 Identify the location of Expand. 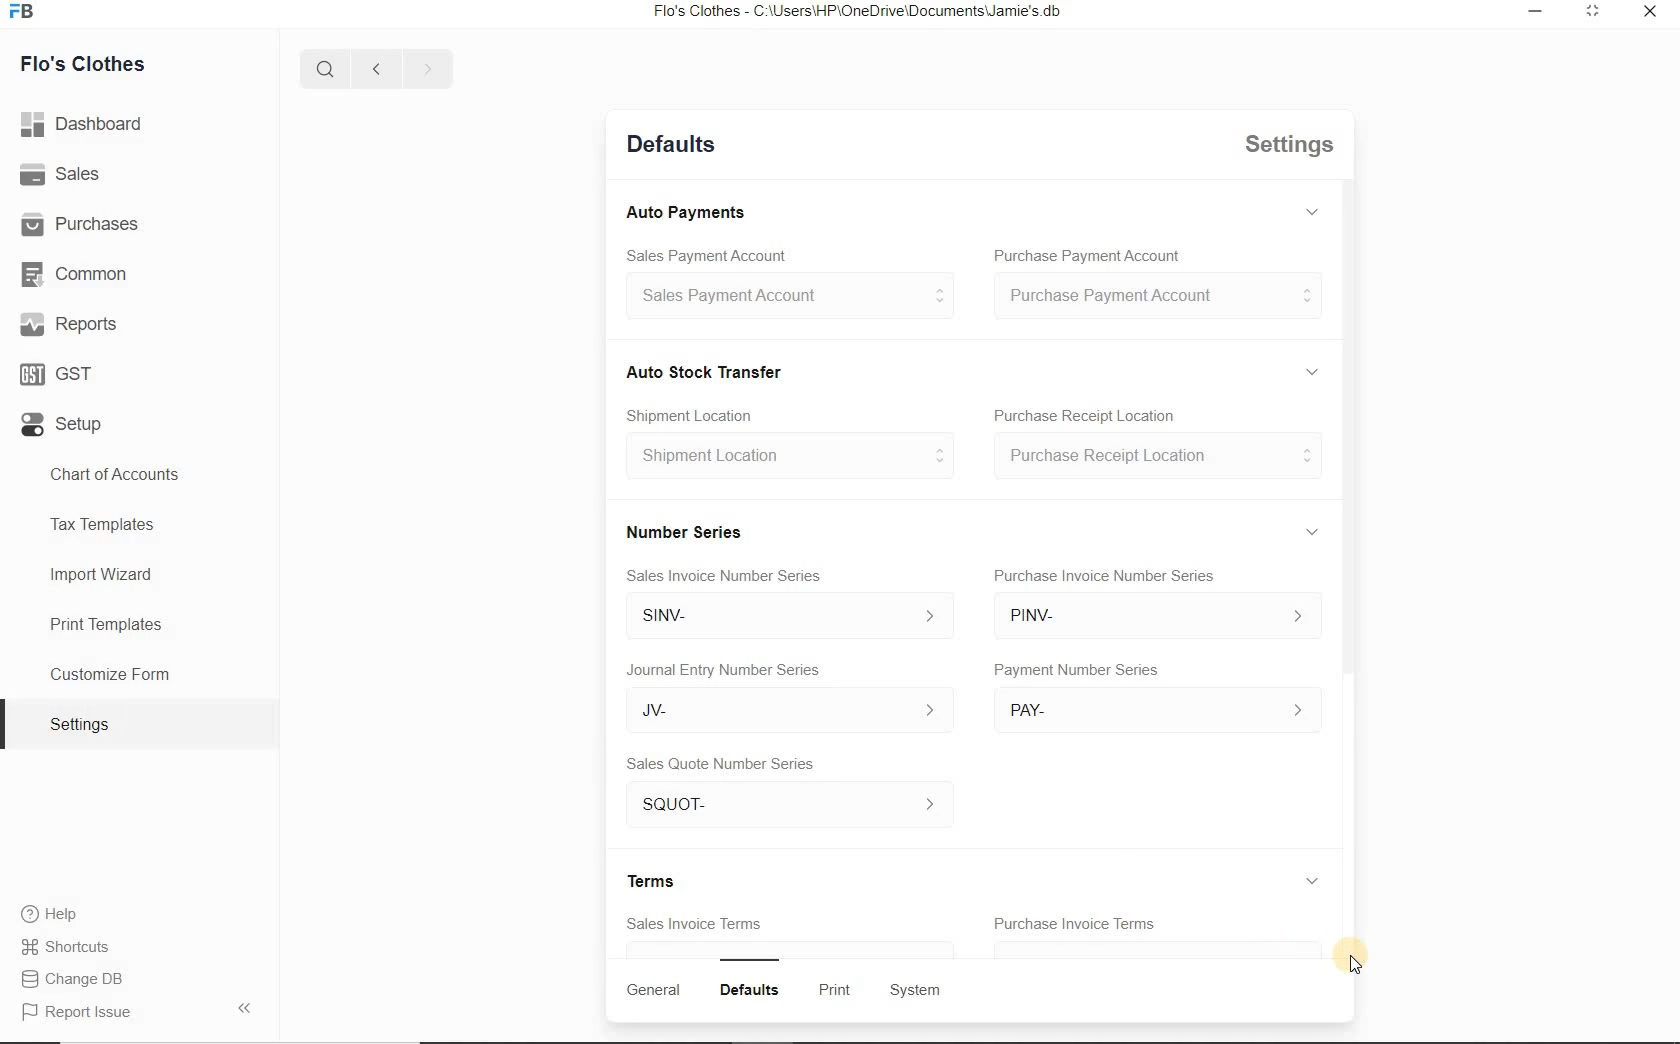
(1312, 454).